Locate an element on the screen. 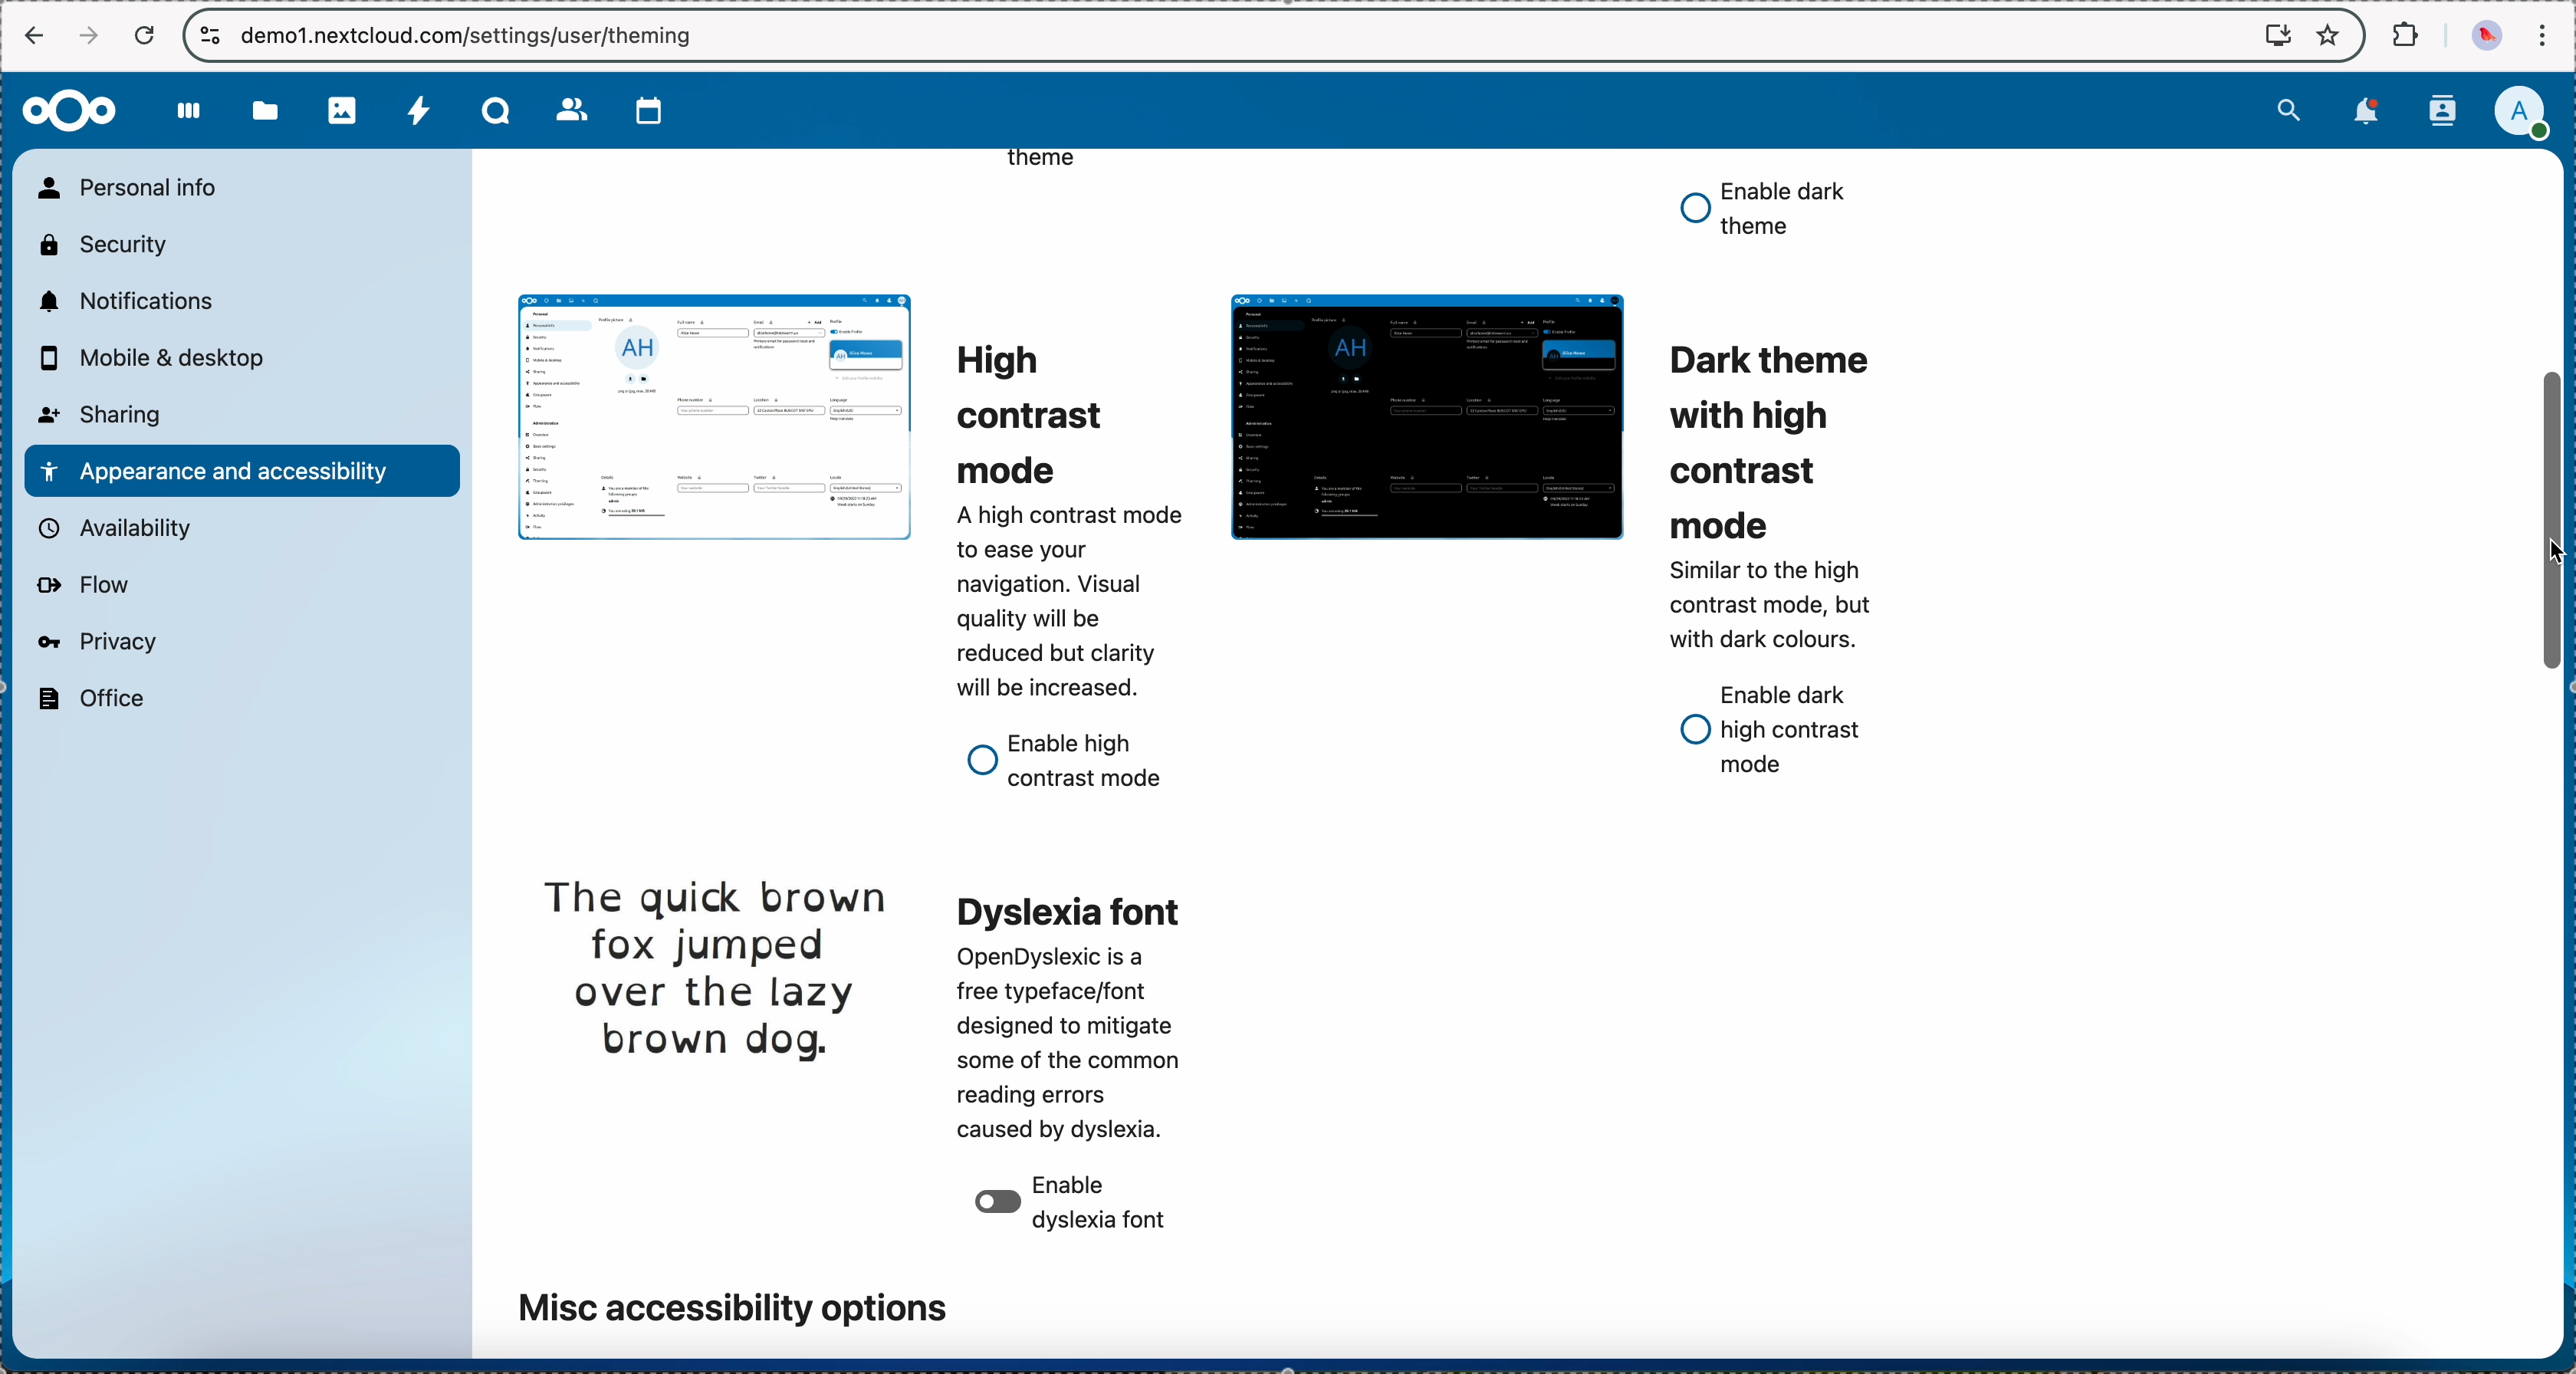 The image size is (2576, 1374). screen is located at coordinates (2268, 35).